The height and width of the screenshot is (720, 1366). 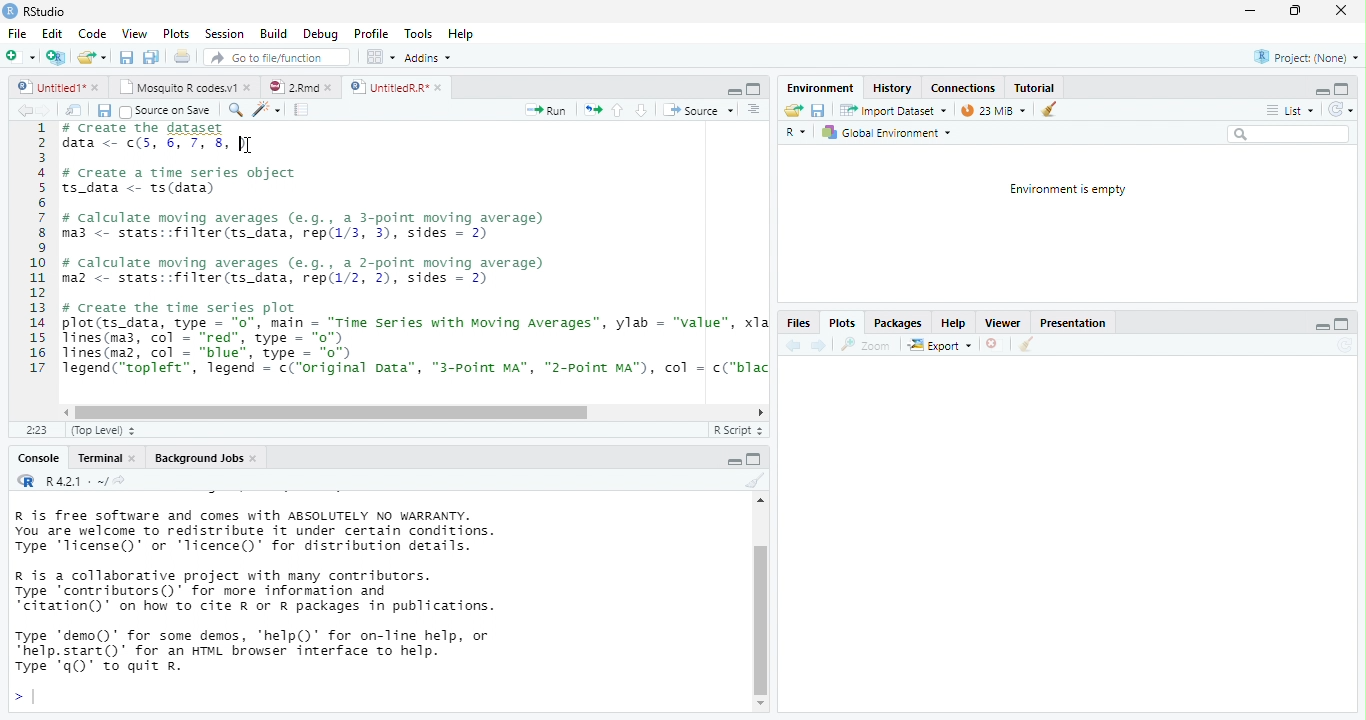 I want to click on New file, so click(x=19, y=57).